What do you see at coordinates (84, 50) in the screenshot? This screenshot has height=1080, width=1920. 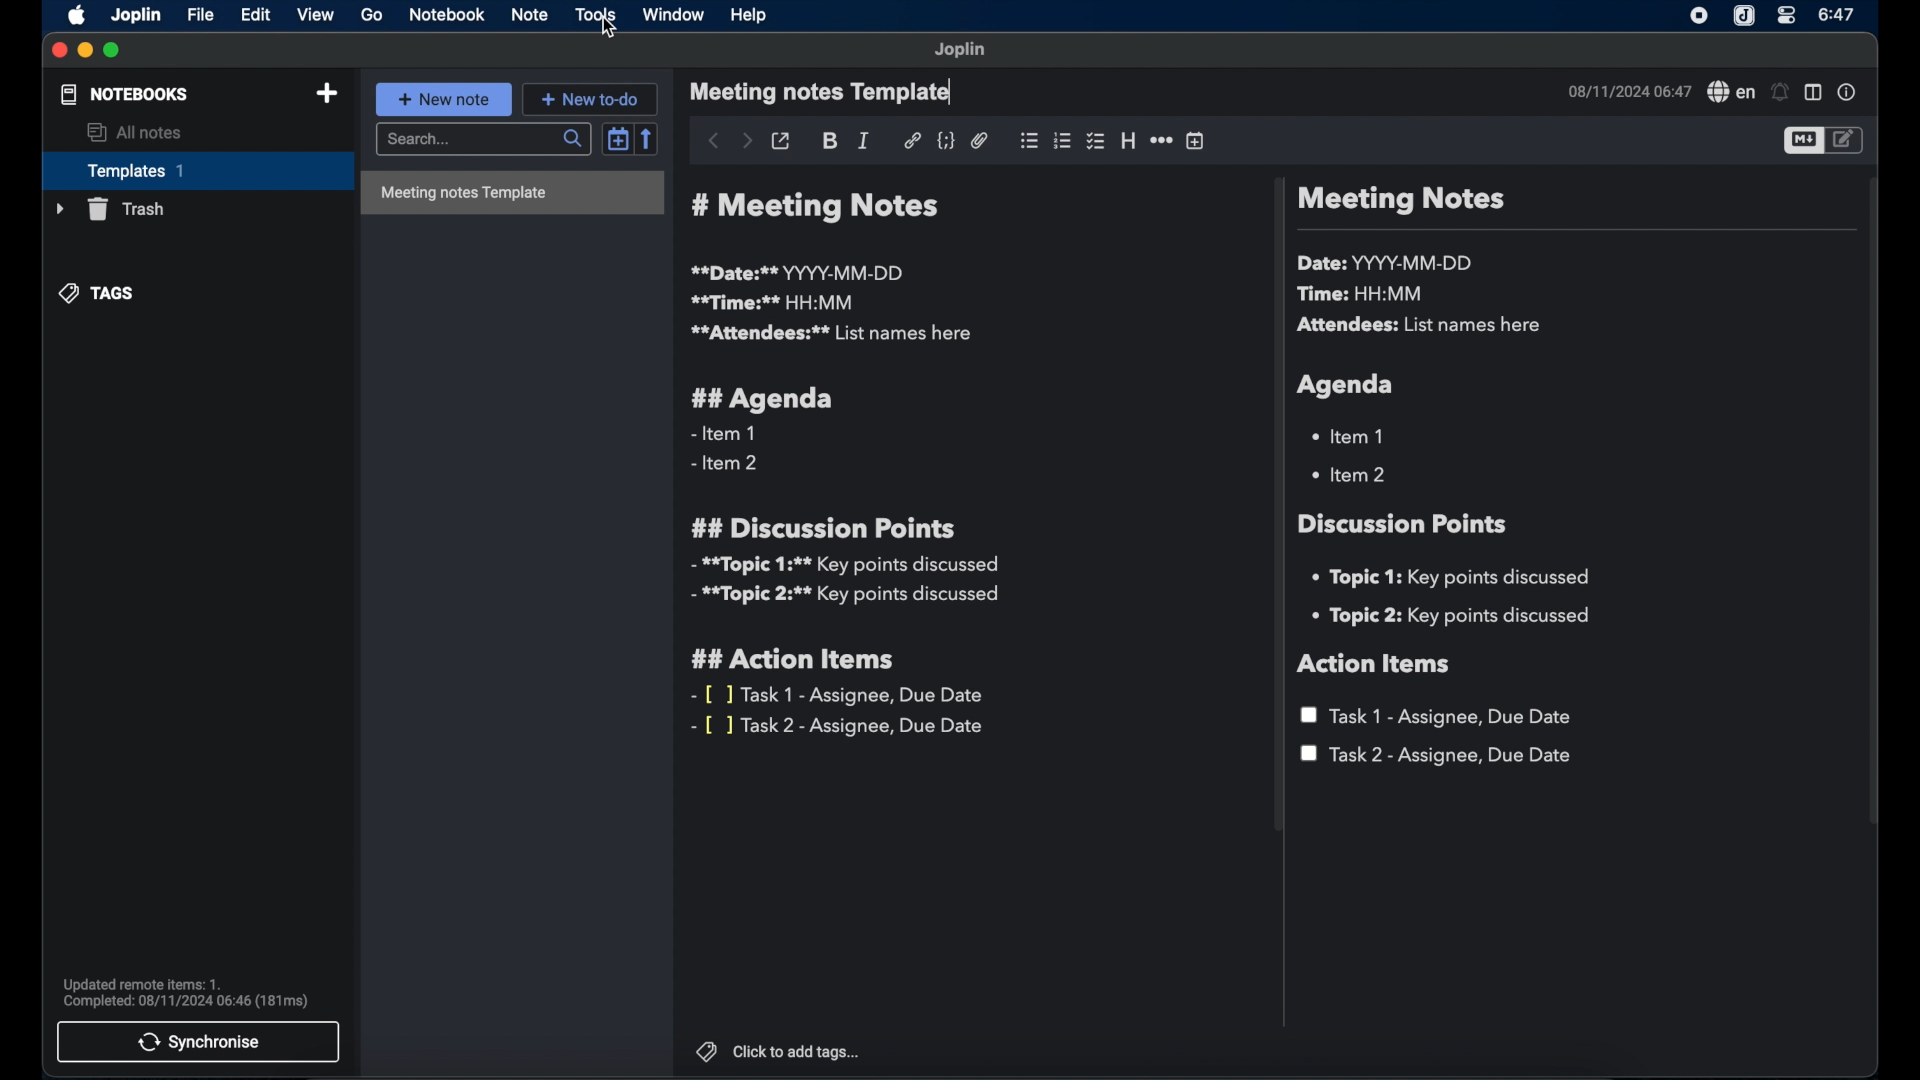 I see `minimize` at bounding box center [84, 50].